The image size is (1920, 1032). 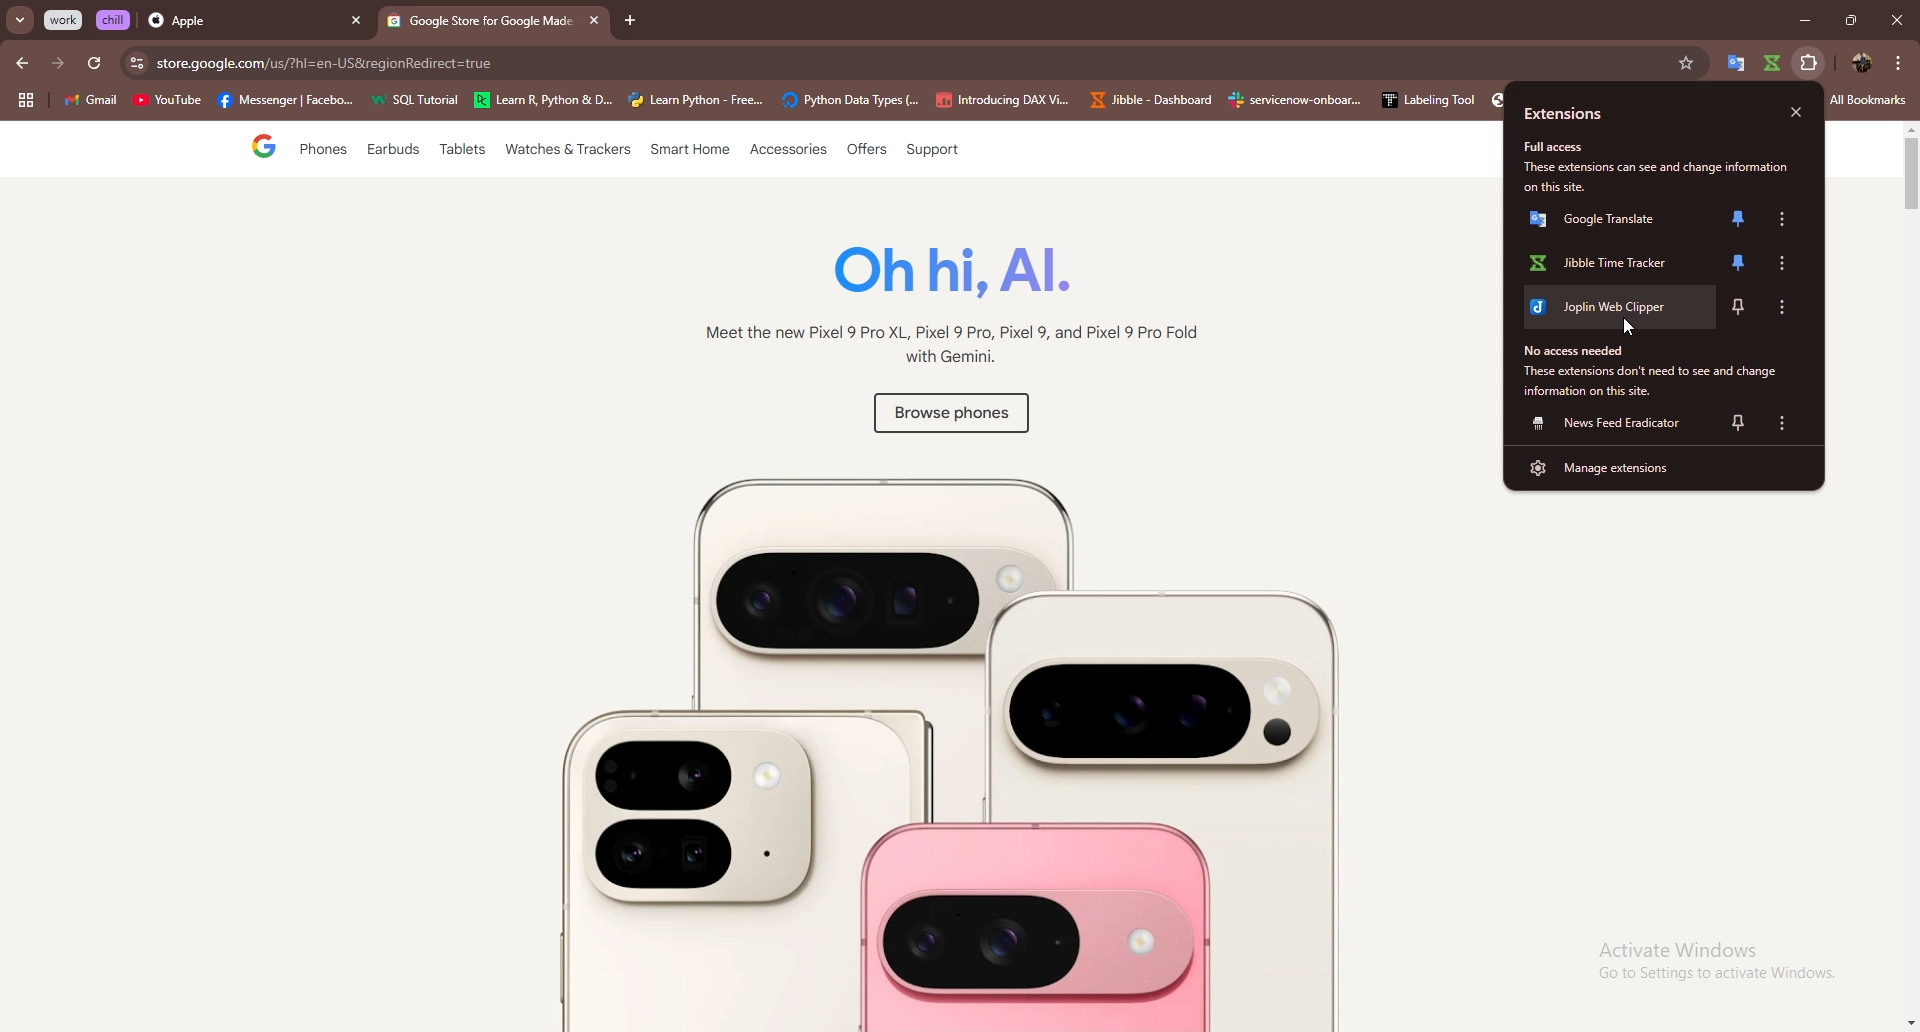 What do you see at coordinates (167, 103) in the screenshot?
I see `YouTube` at bounding box center [167, 103].